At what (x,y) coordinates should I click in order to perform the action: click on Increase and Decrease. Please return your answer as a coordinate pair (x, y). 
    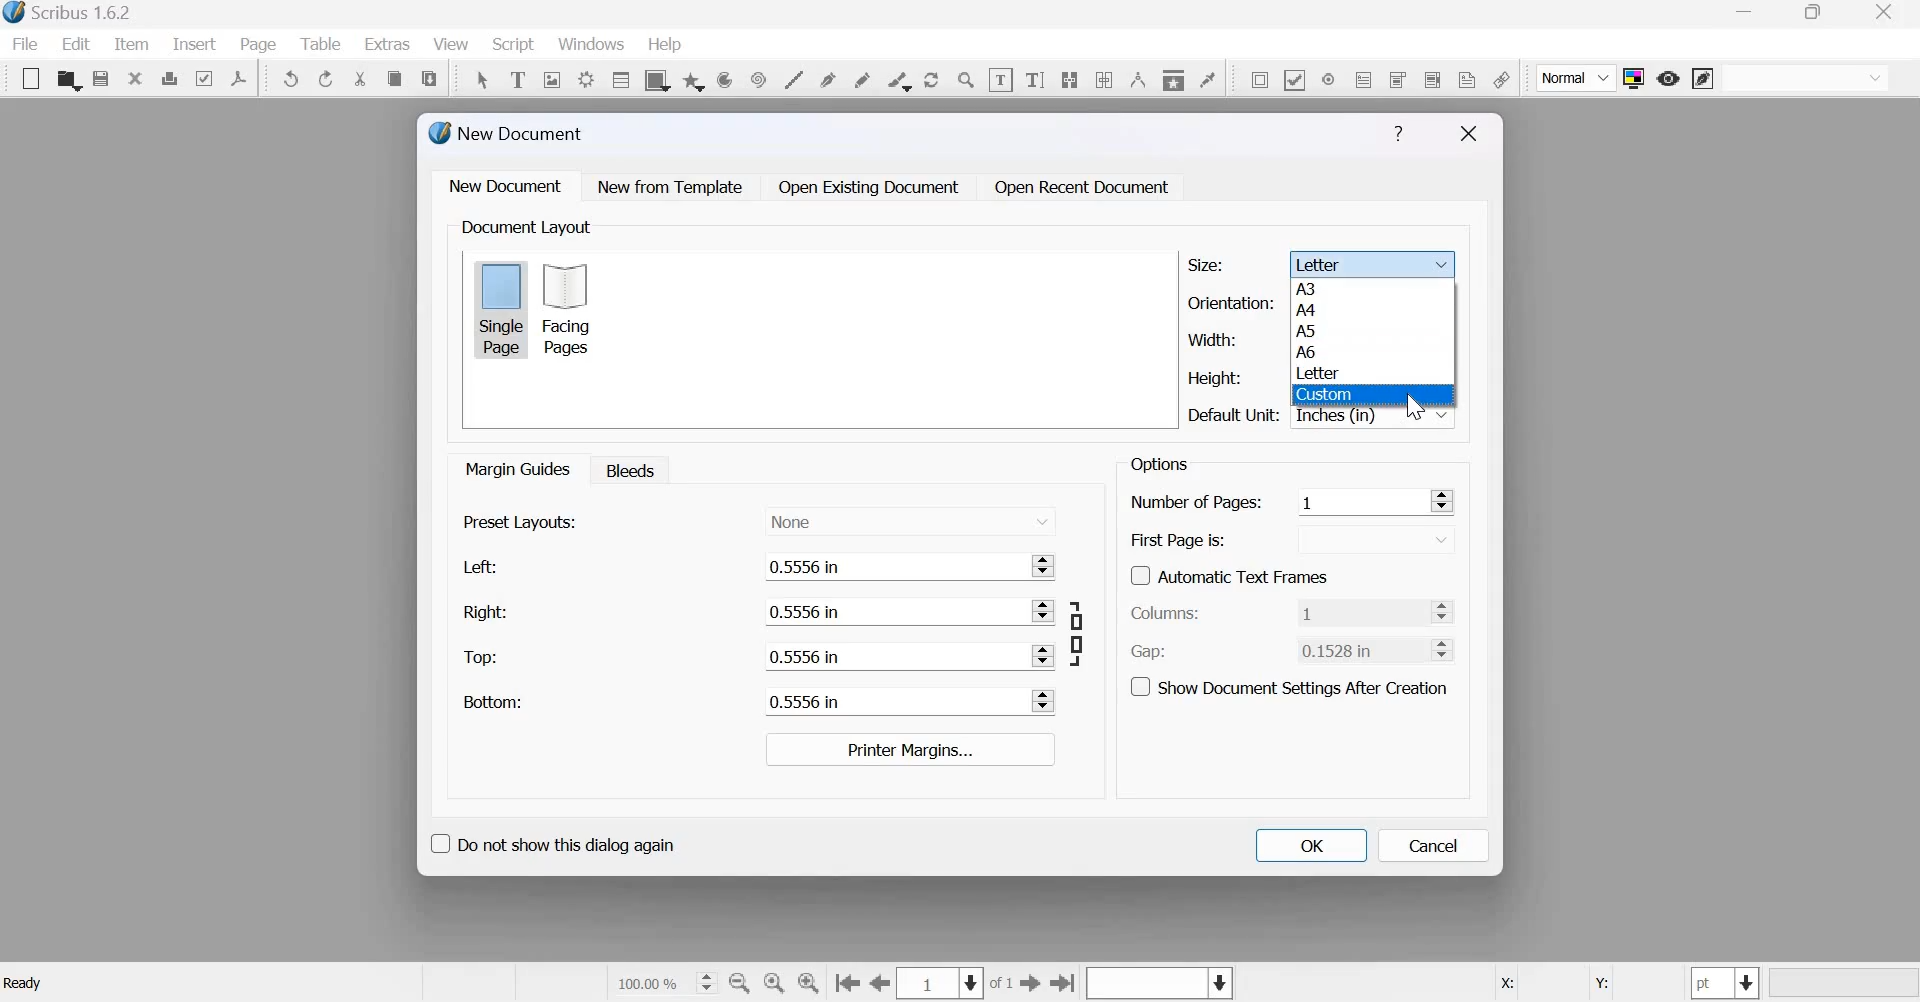
    Looking at the image, I should click on (1042, 611).